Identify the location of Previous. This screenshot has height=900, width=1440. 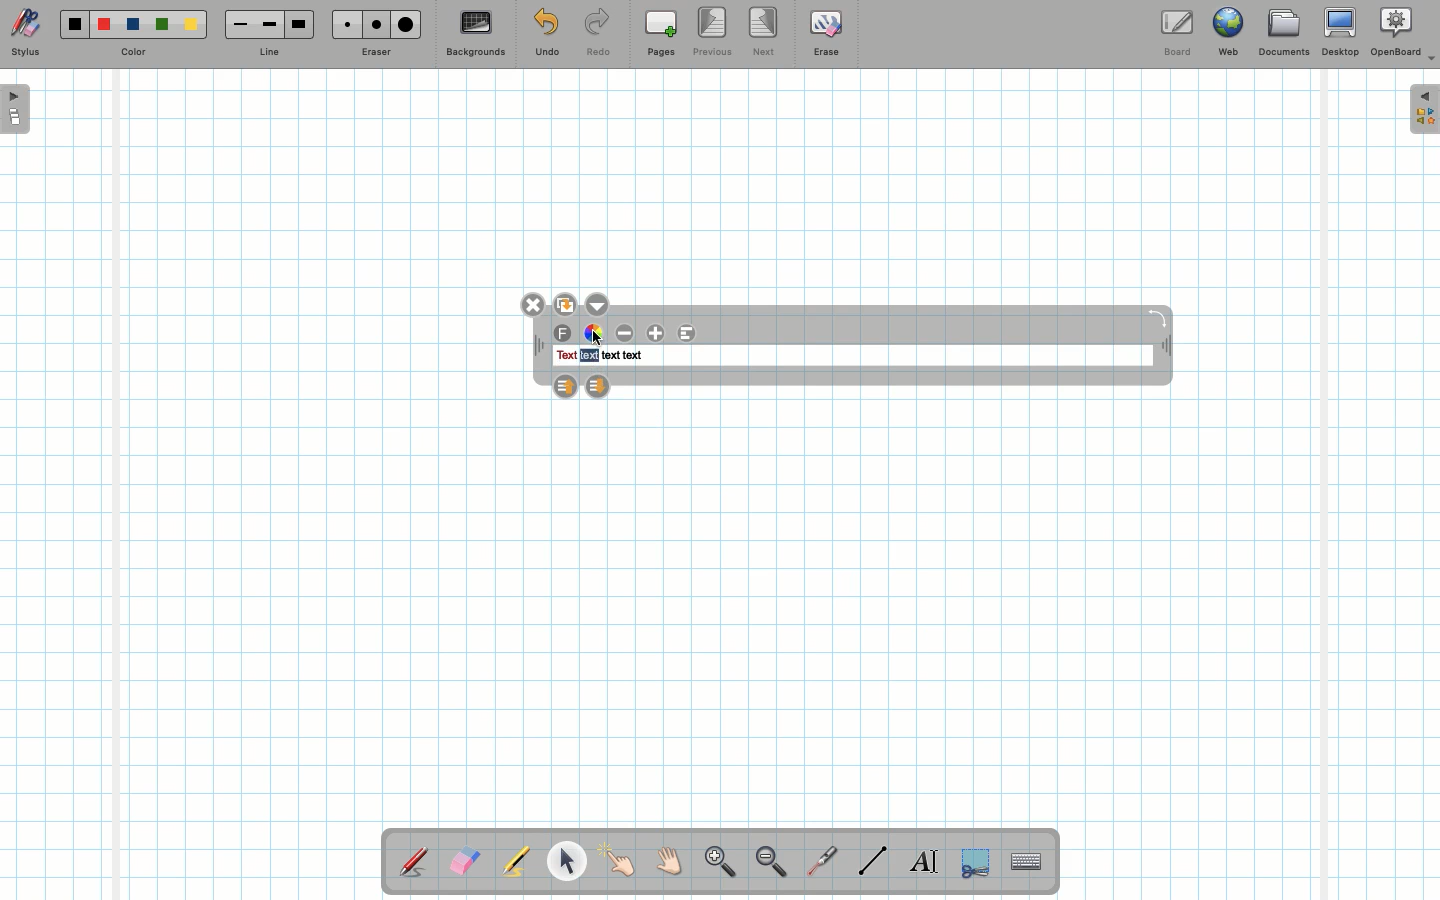
(714, 33).